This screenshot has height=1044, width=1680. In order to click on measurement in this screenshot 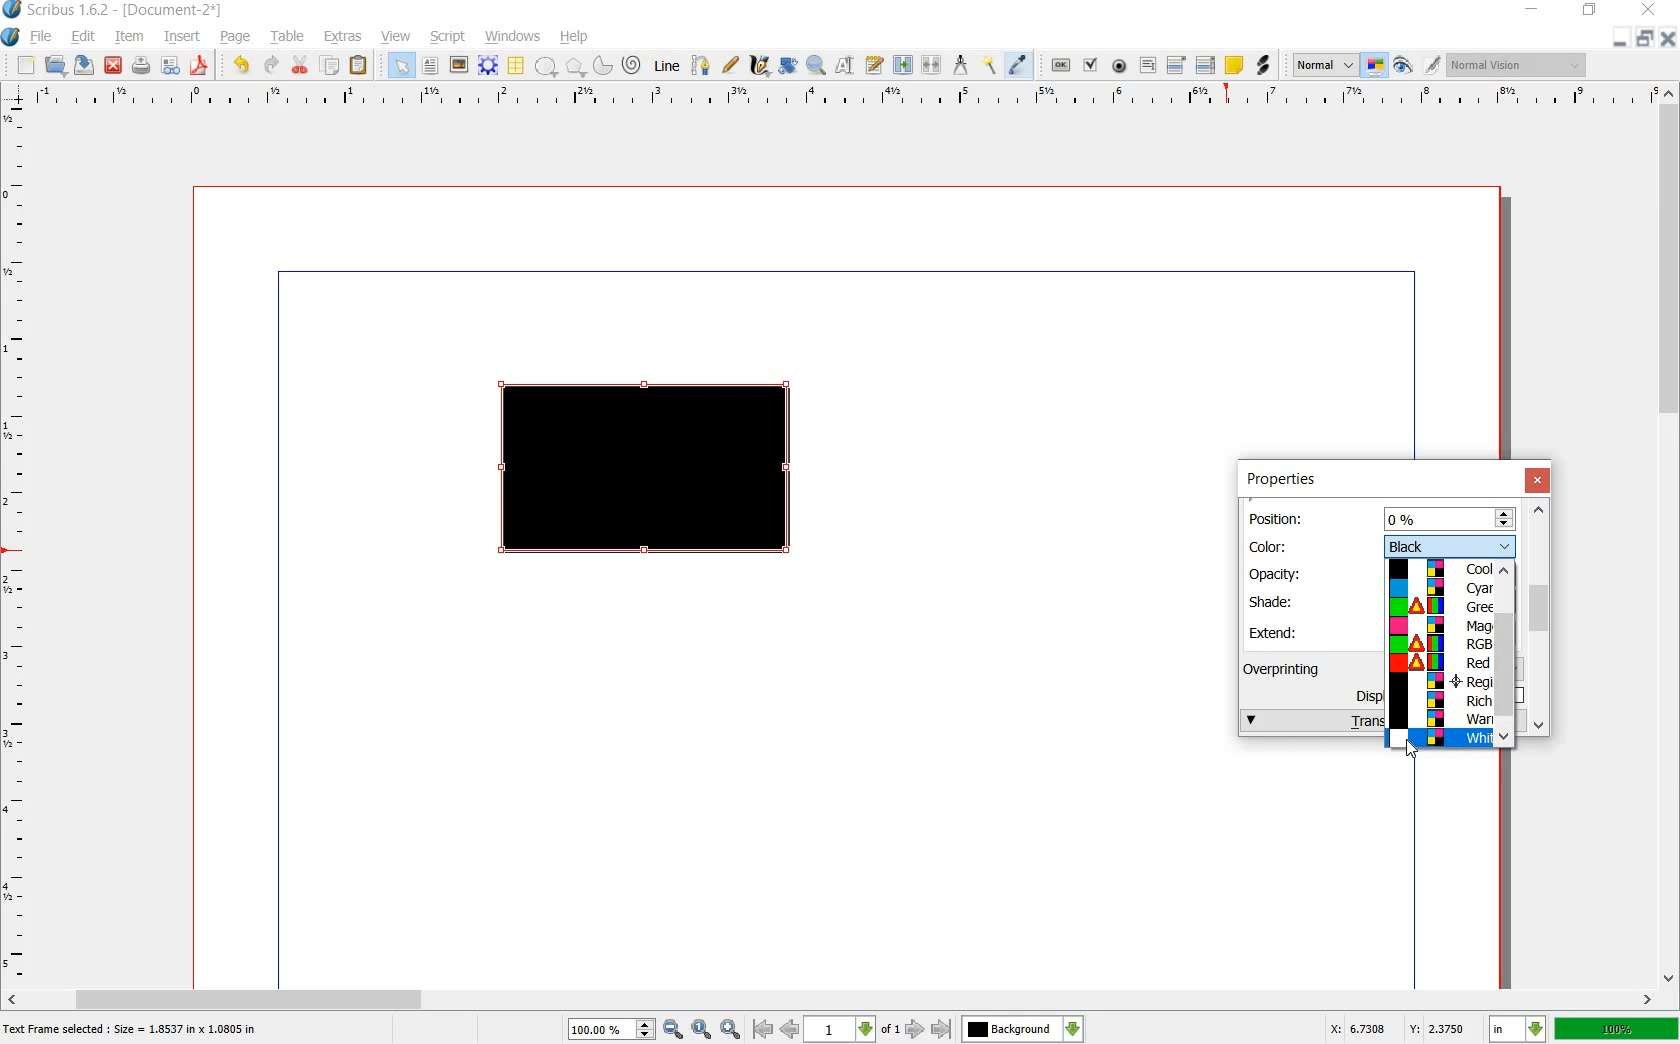, I will do `click(962, 64)`.